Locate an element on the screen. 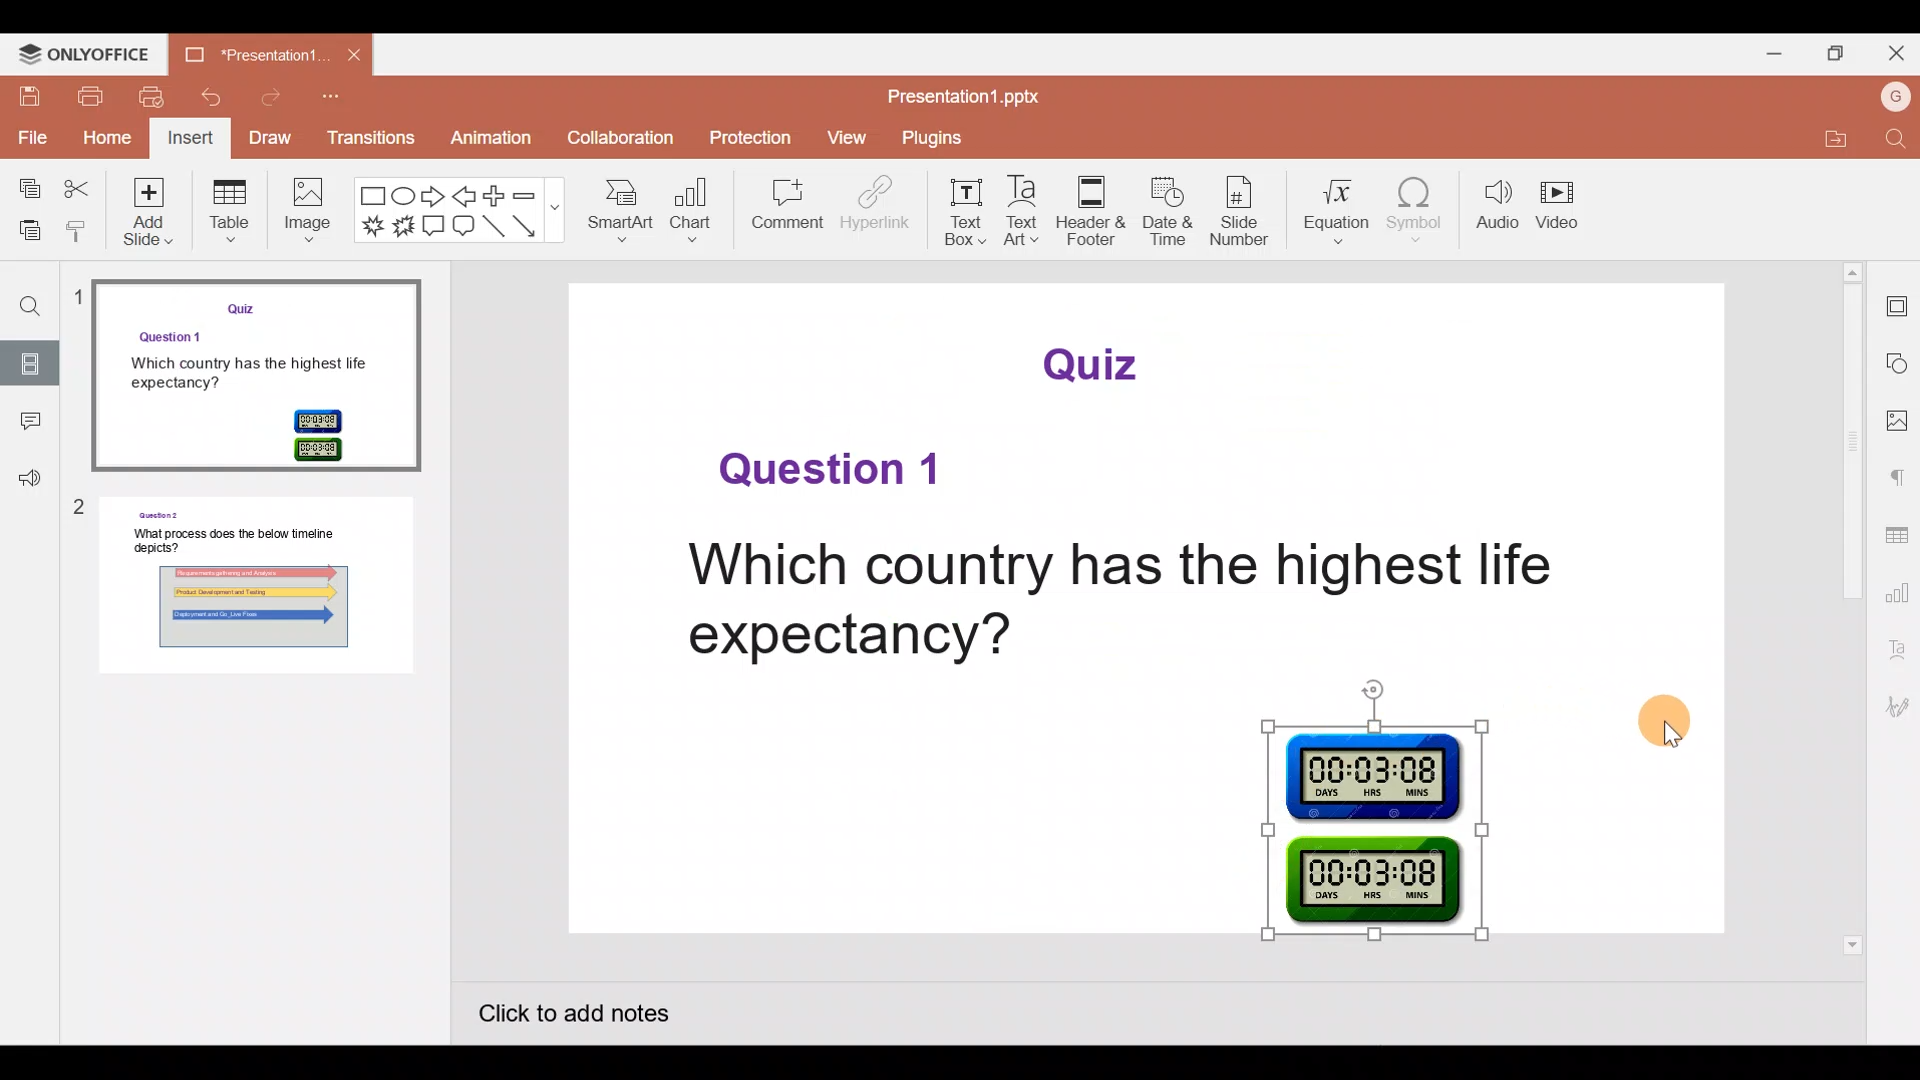 This screenshot has height=1080, width=1920. Slide number is located at coordinates (1248, 214).